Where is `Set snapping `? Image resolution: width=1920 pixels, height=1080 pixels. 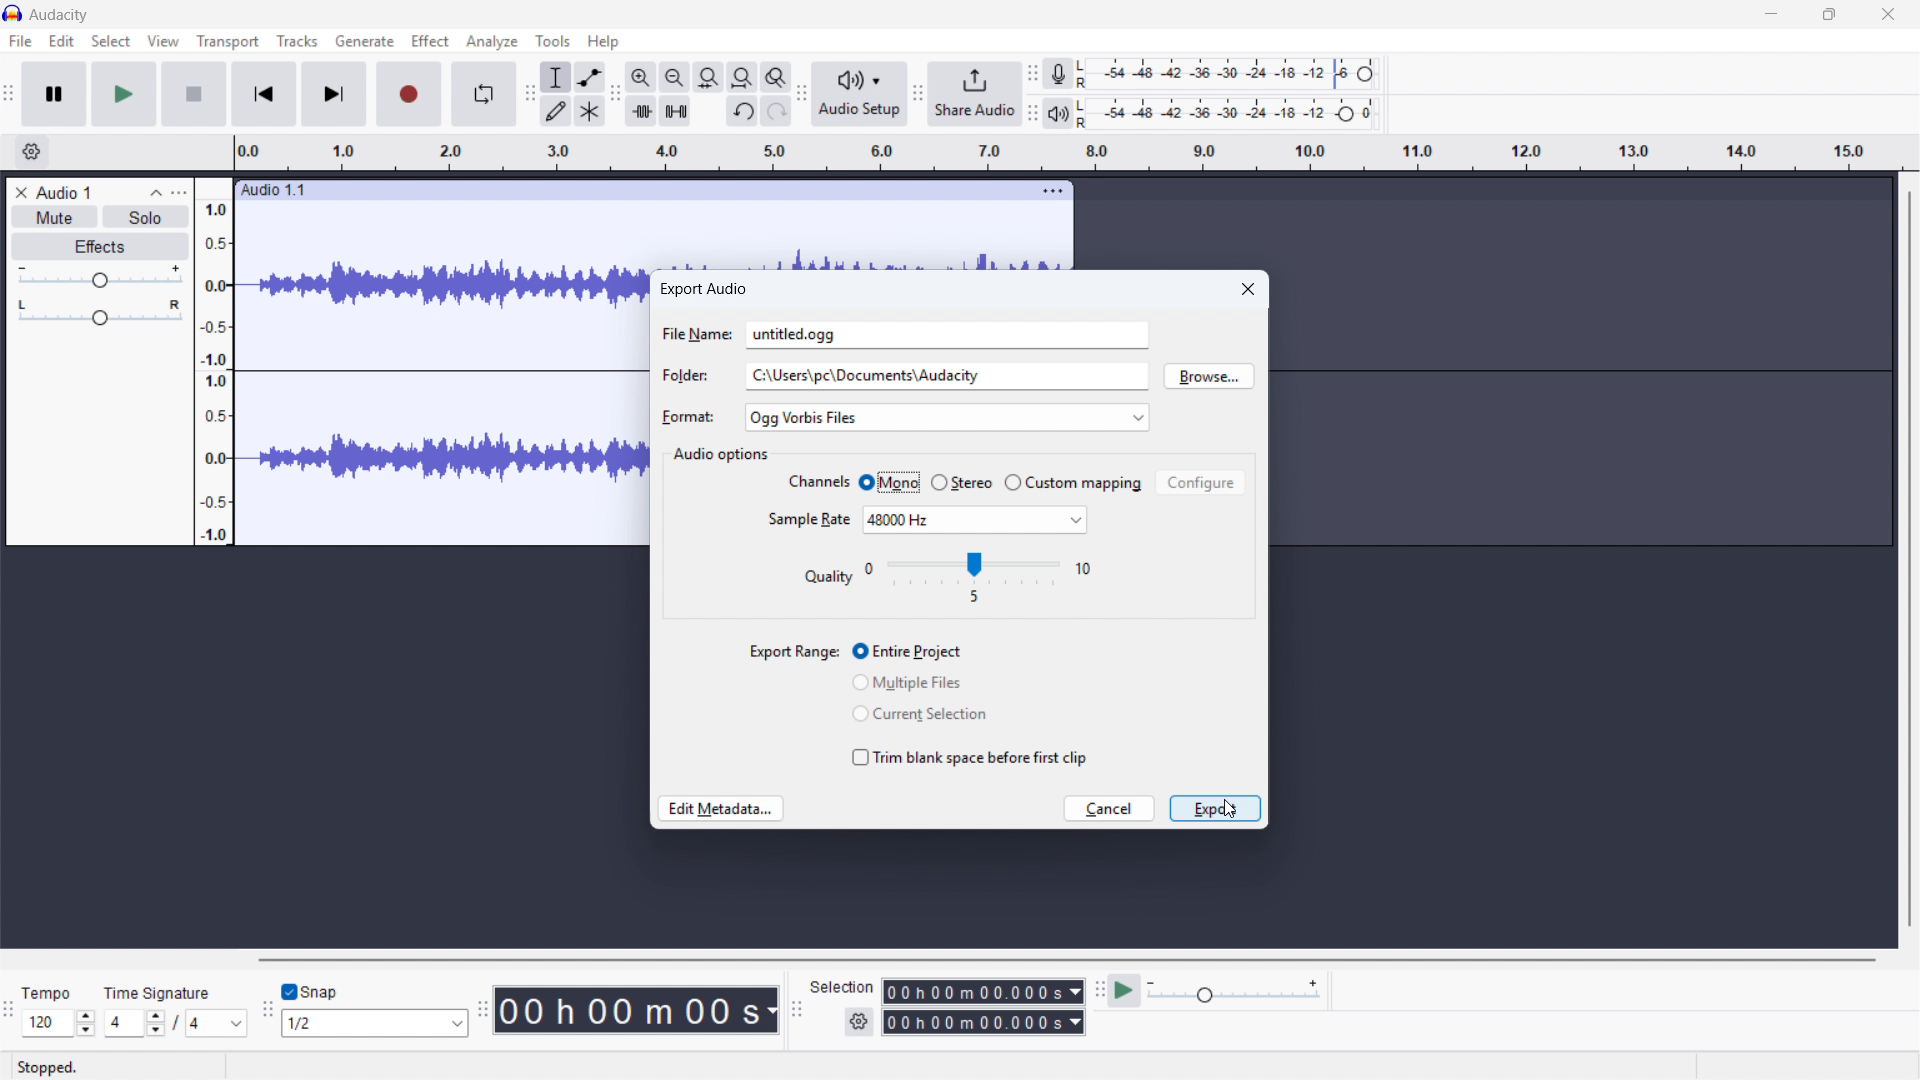
Set snapping  is located at coordinates (374, 1023).